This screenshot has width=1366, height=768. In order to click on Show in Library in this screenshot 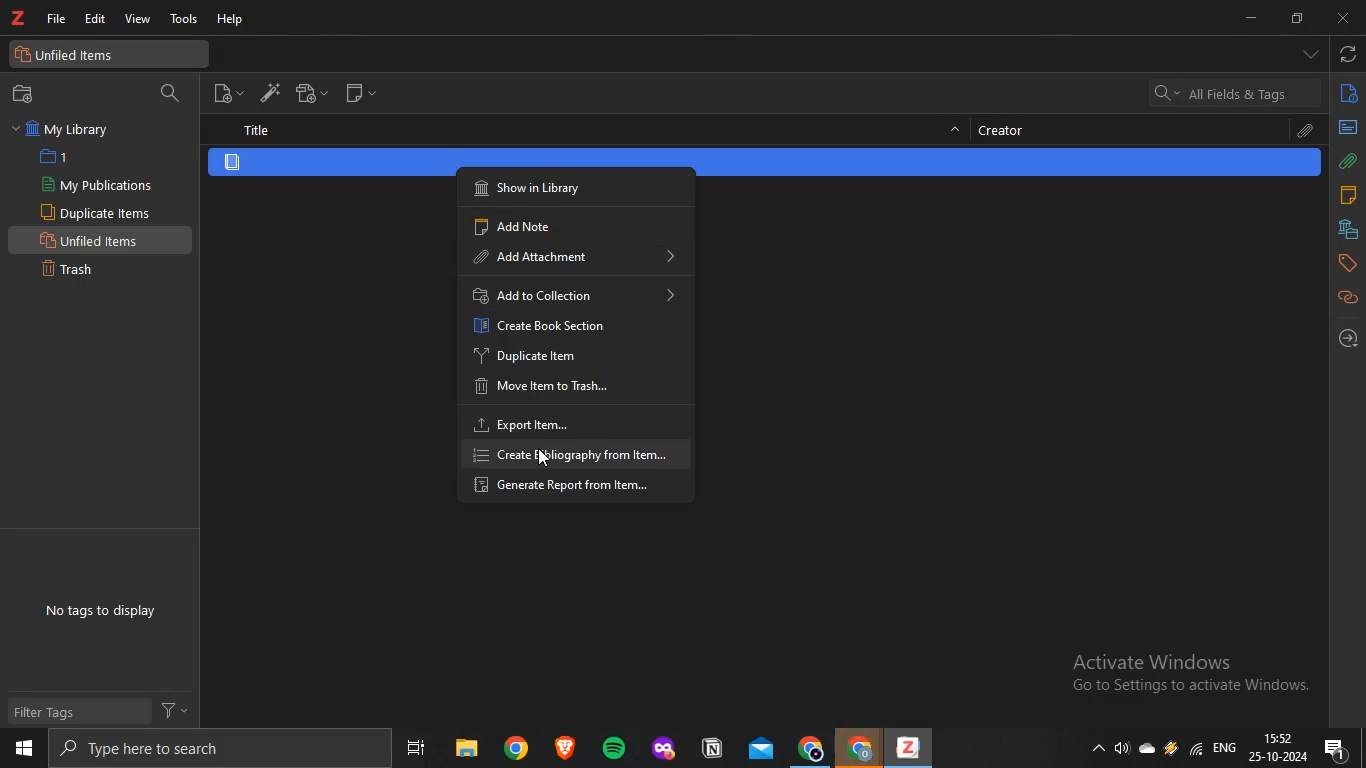, I will do `click(533, 188)`.